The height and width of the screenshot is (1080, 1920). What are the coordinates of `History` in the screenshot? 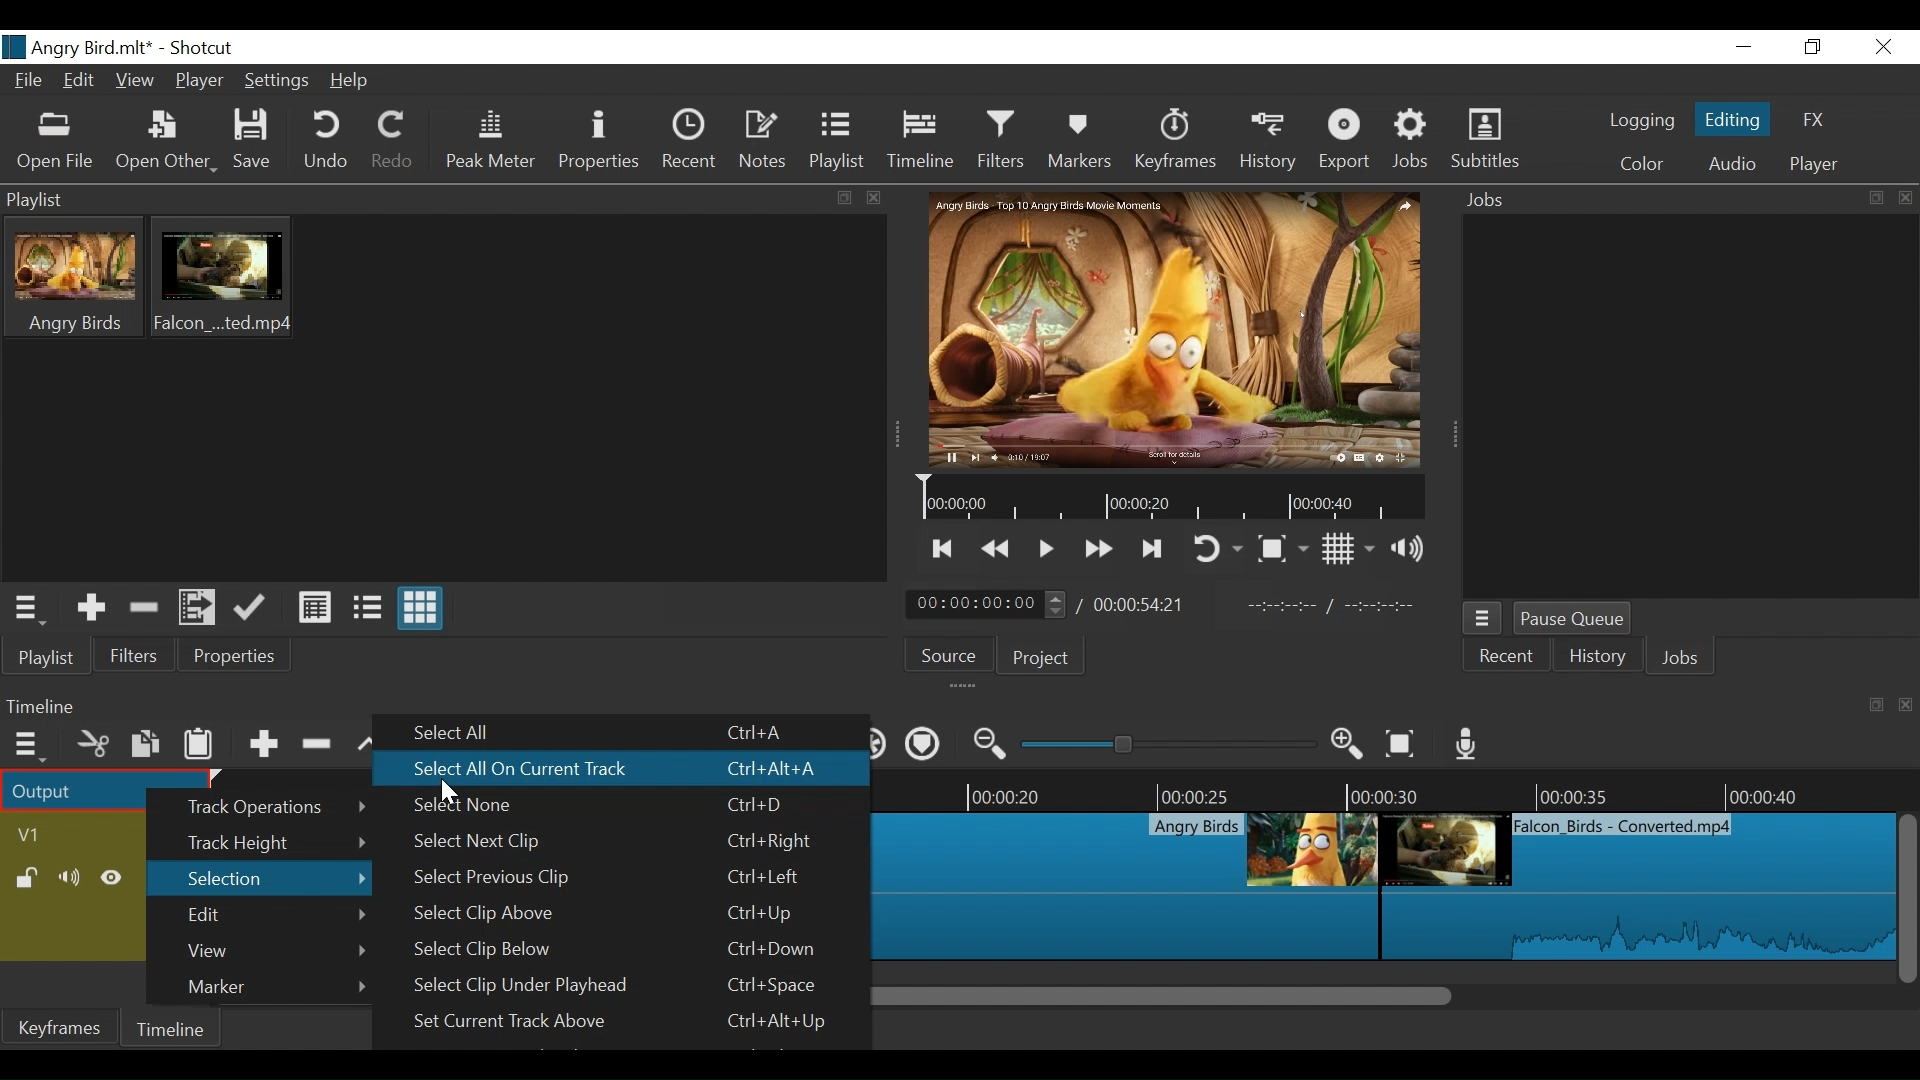 It's located at (1600, 655).